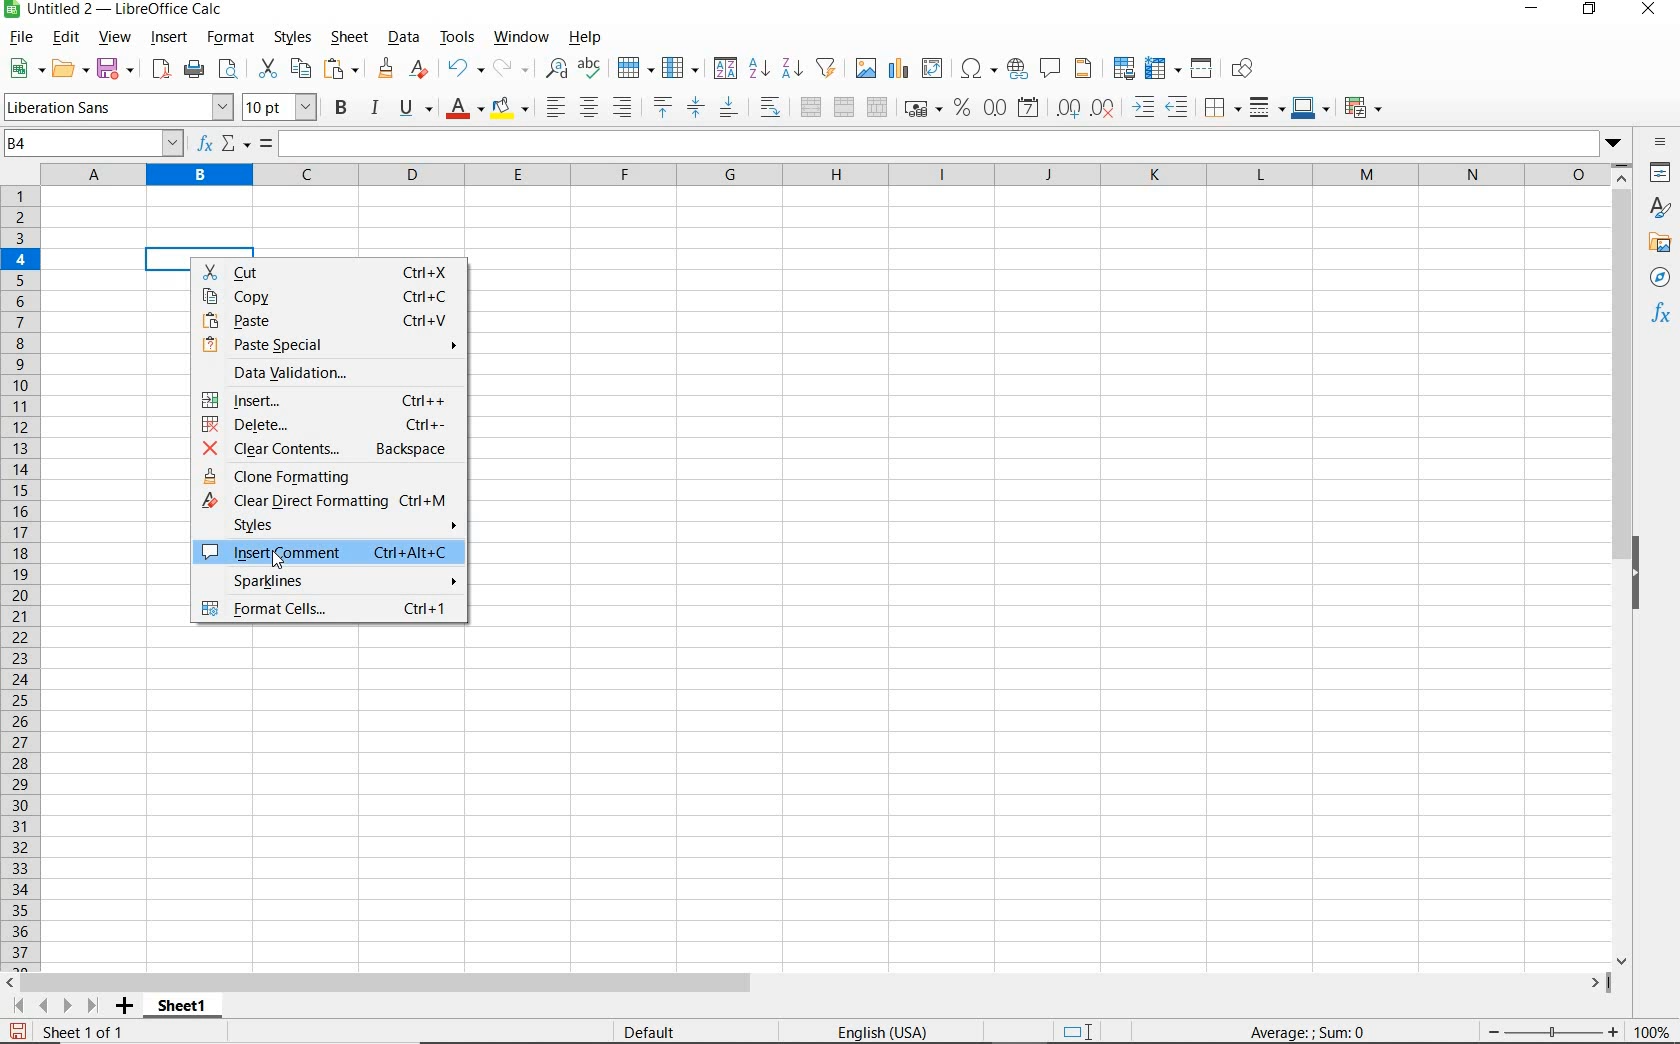 The image size is (1680, 1044). What do you see at coordinates (1533, 10) in the screenshot?
I see `minimize` at bounding box center [1533, 10].